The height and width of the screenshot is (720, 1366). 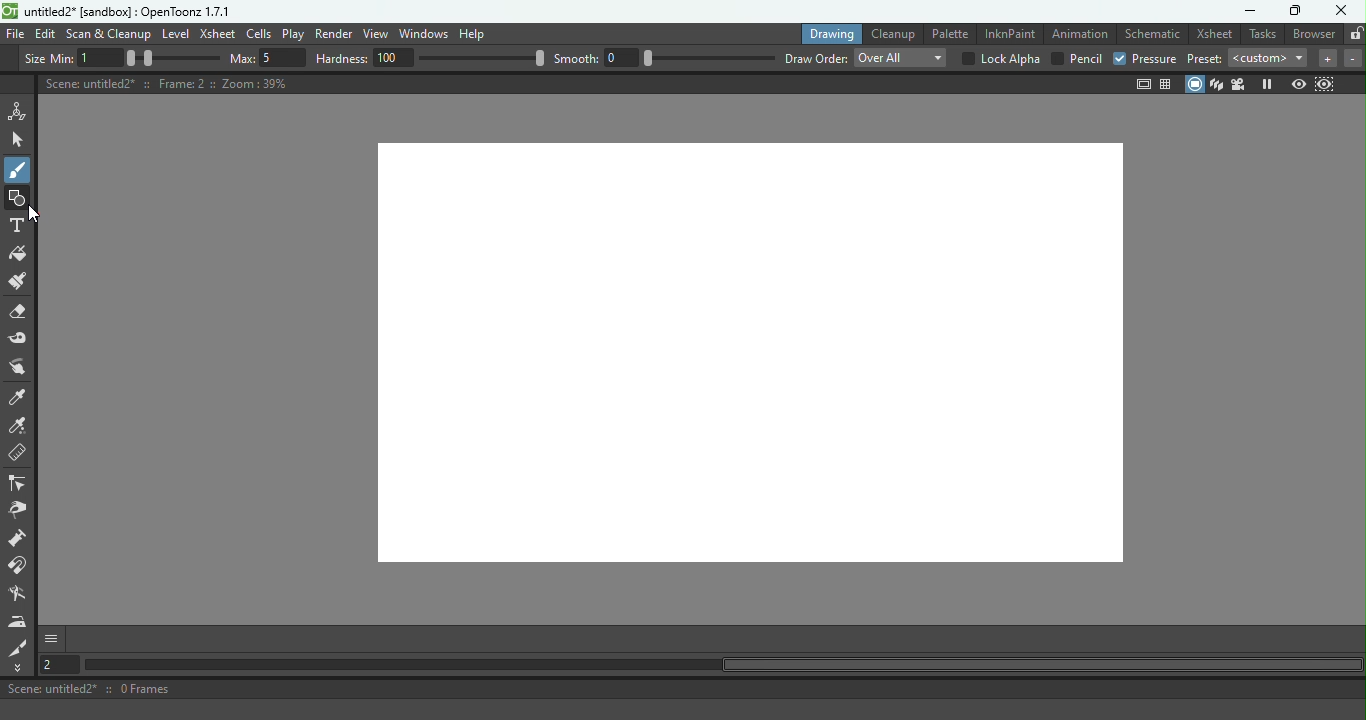 What do you see at coordinates (1267, 83) in the screenshot?
I see `Freeze` at bounding box center [1267, 83].